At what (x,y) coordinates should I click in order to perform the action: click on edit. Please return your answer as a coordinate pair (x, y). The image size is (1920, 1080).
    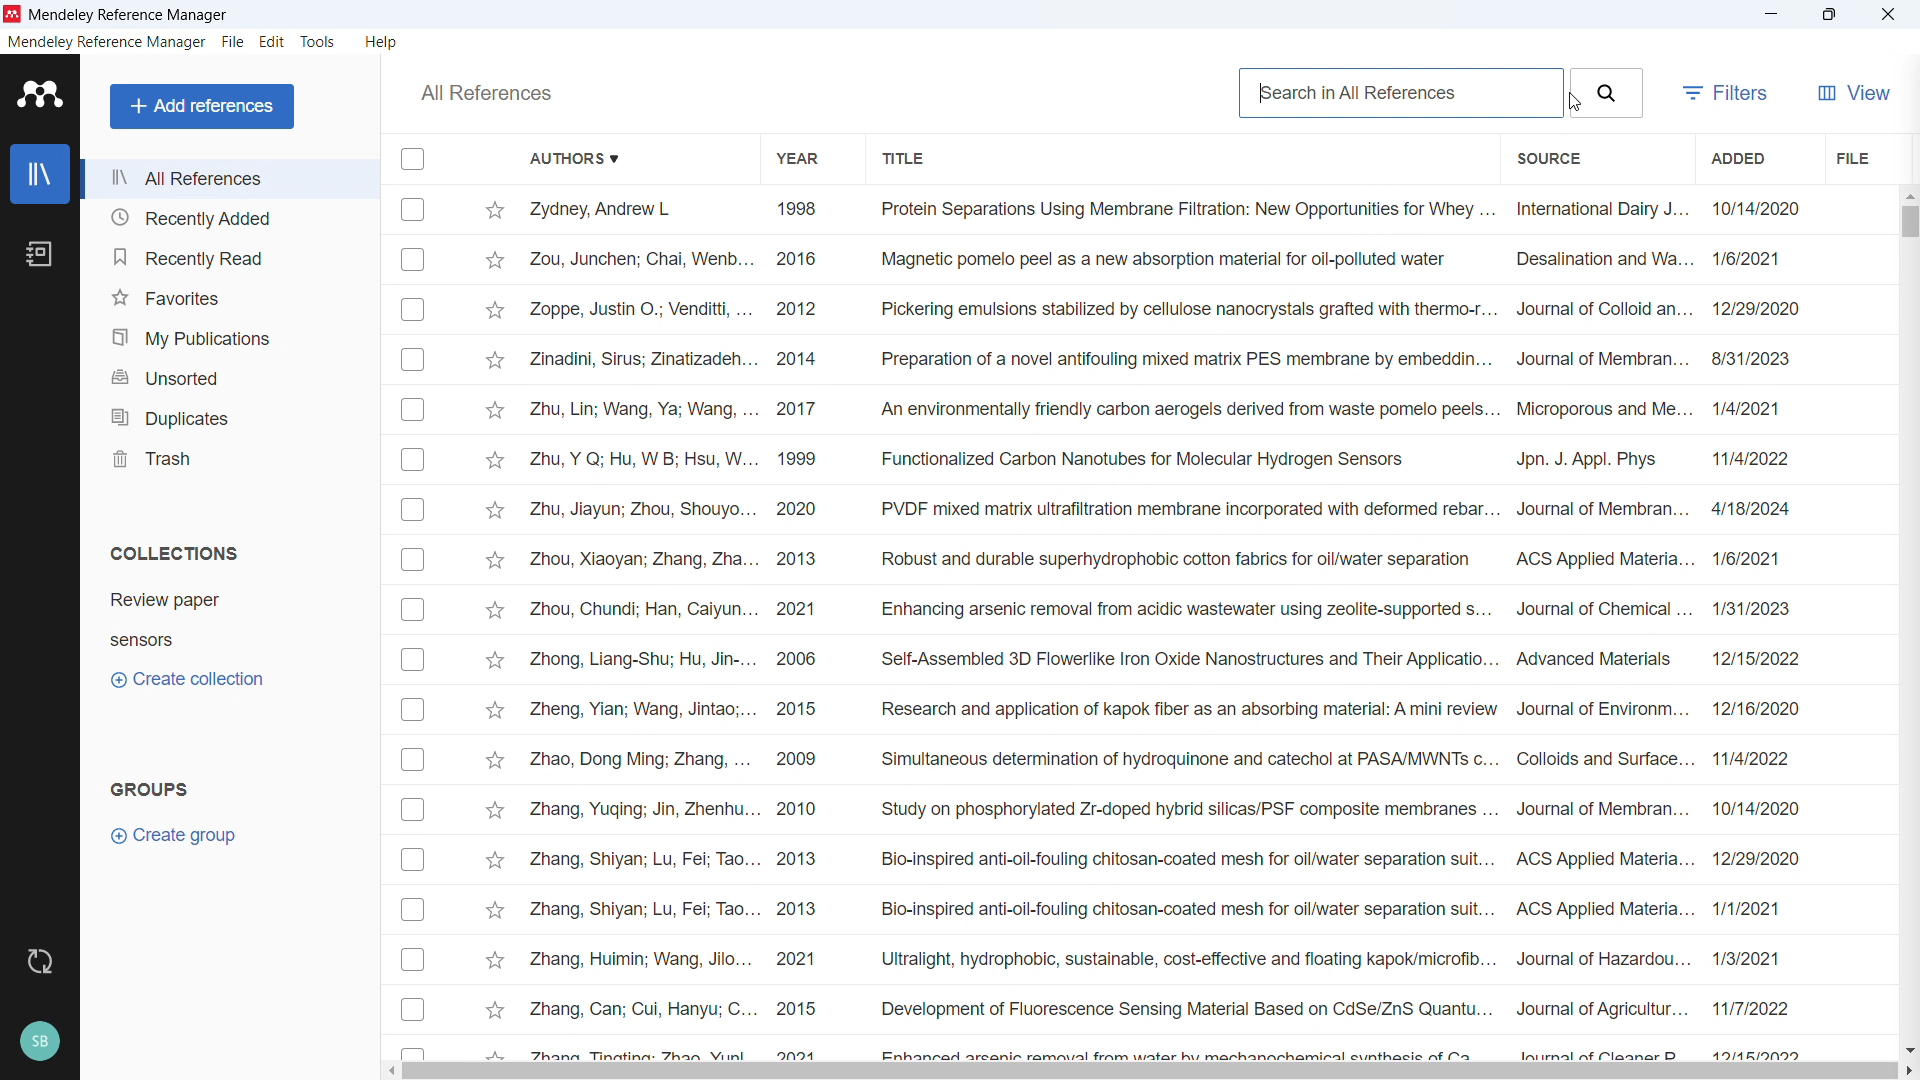
    Looking at the image, I should click on (272, 41).